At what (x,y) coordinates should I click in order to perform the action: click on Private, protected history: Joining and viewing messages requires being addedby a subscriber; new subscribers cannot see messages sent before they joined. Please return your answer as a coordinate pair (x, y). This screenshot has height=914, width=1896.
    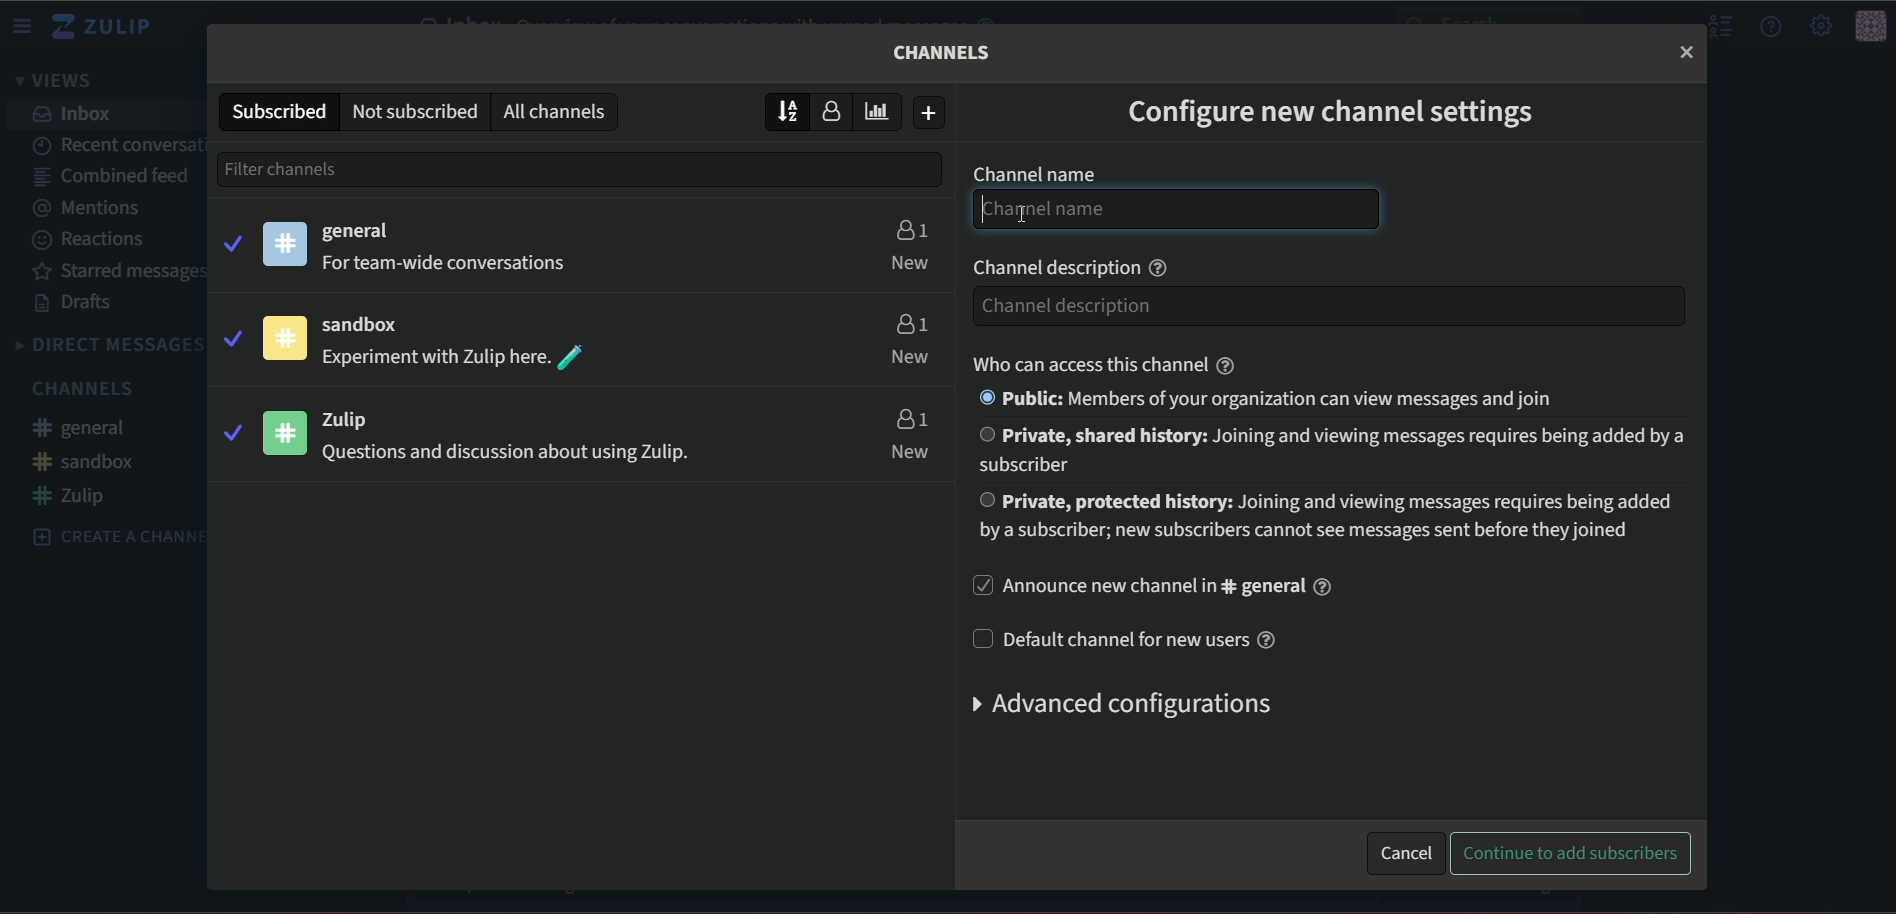
    Looking at the image, I should click on (1325, 518).